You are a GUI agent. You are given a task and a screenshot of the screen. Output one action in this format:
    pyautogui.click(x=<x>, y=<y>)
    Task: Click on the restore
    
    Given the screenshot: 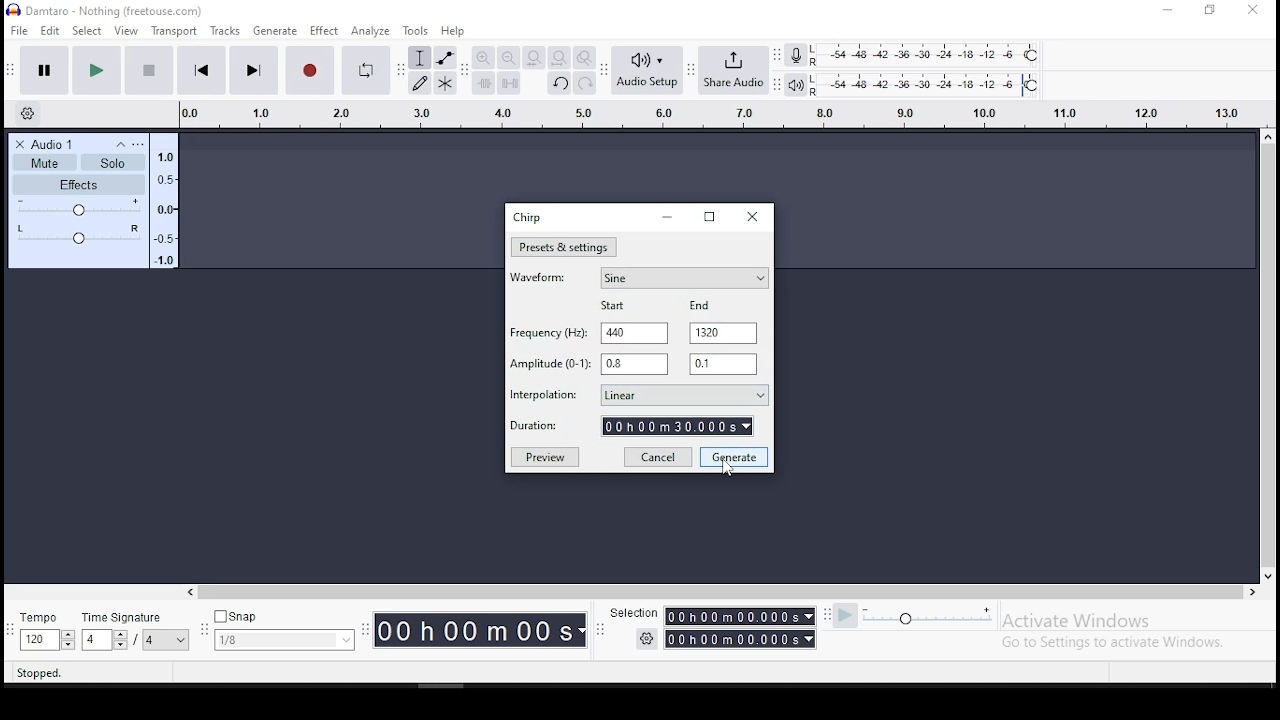 What is the action you would take?
    pyautogui.click(x=709, y=216)
    